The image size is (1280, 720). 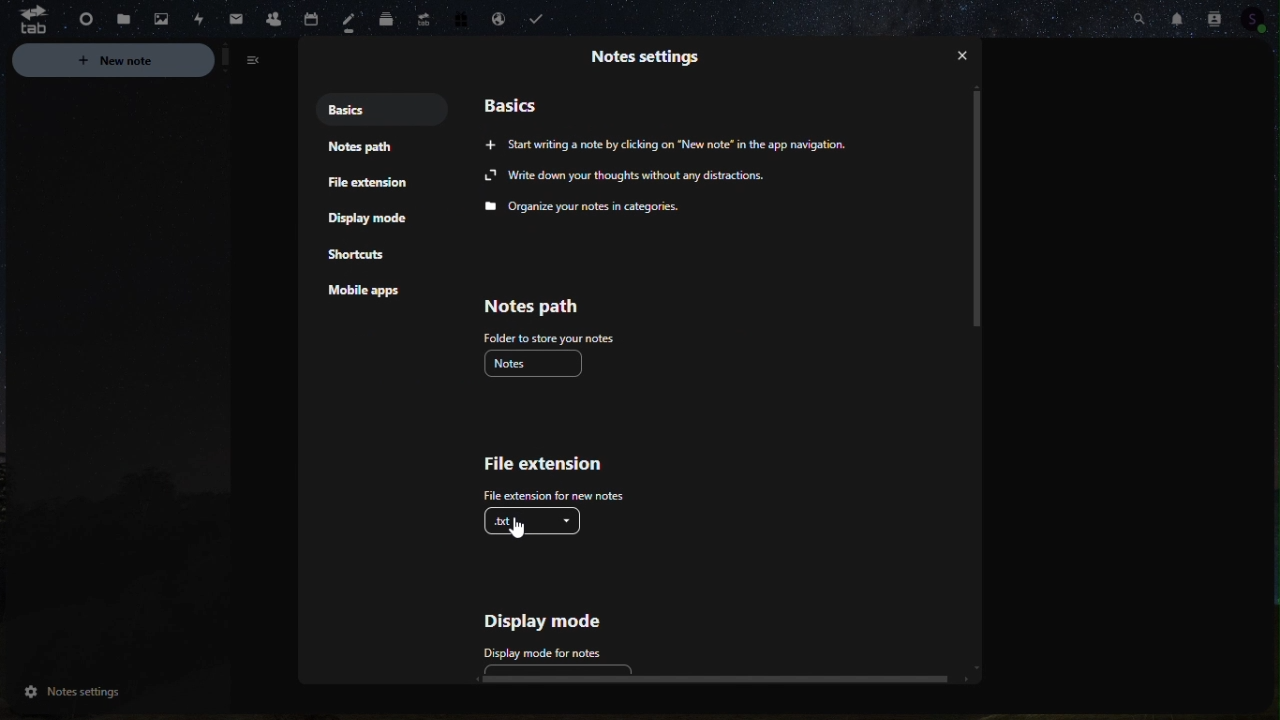 What do you see at coordinates (551, 494) in the screenshot?
I see `file extension for new notes` at bounding box center [551, 494].